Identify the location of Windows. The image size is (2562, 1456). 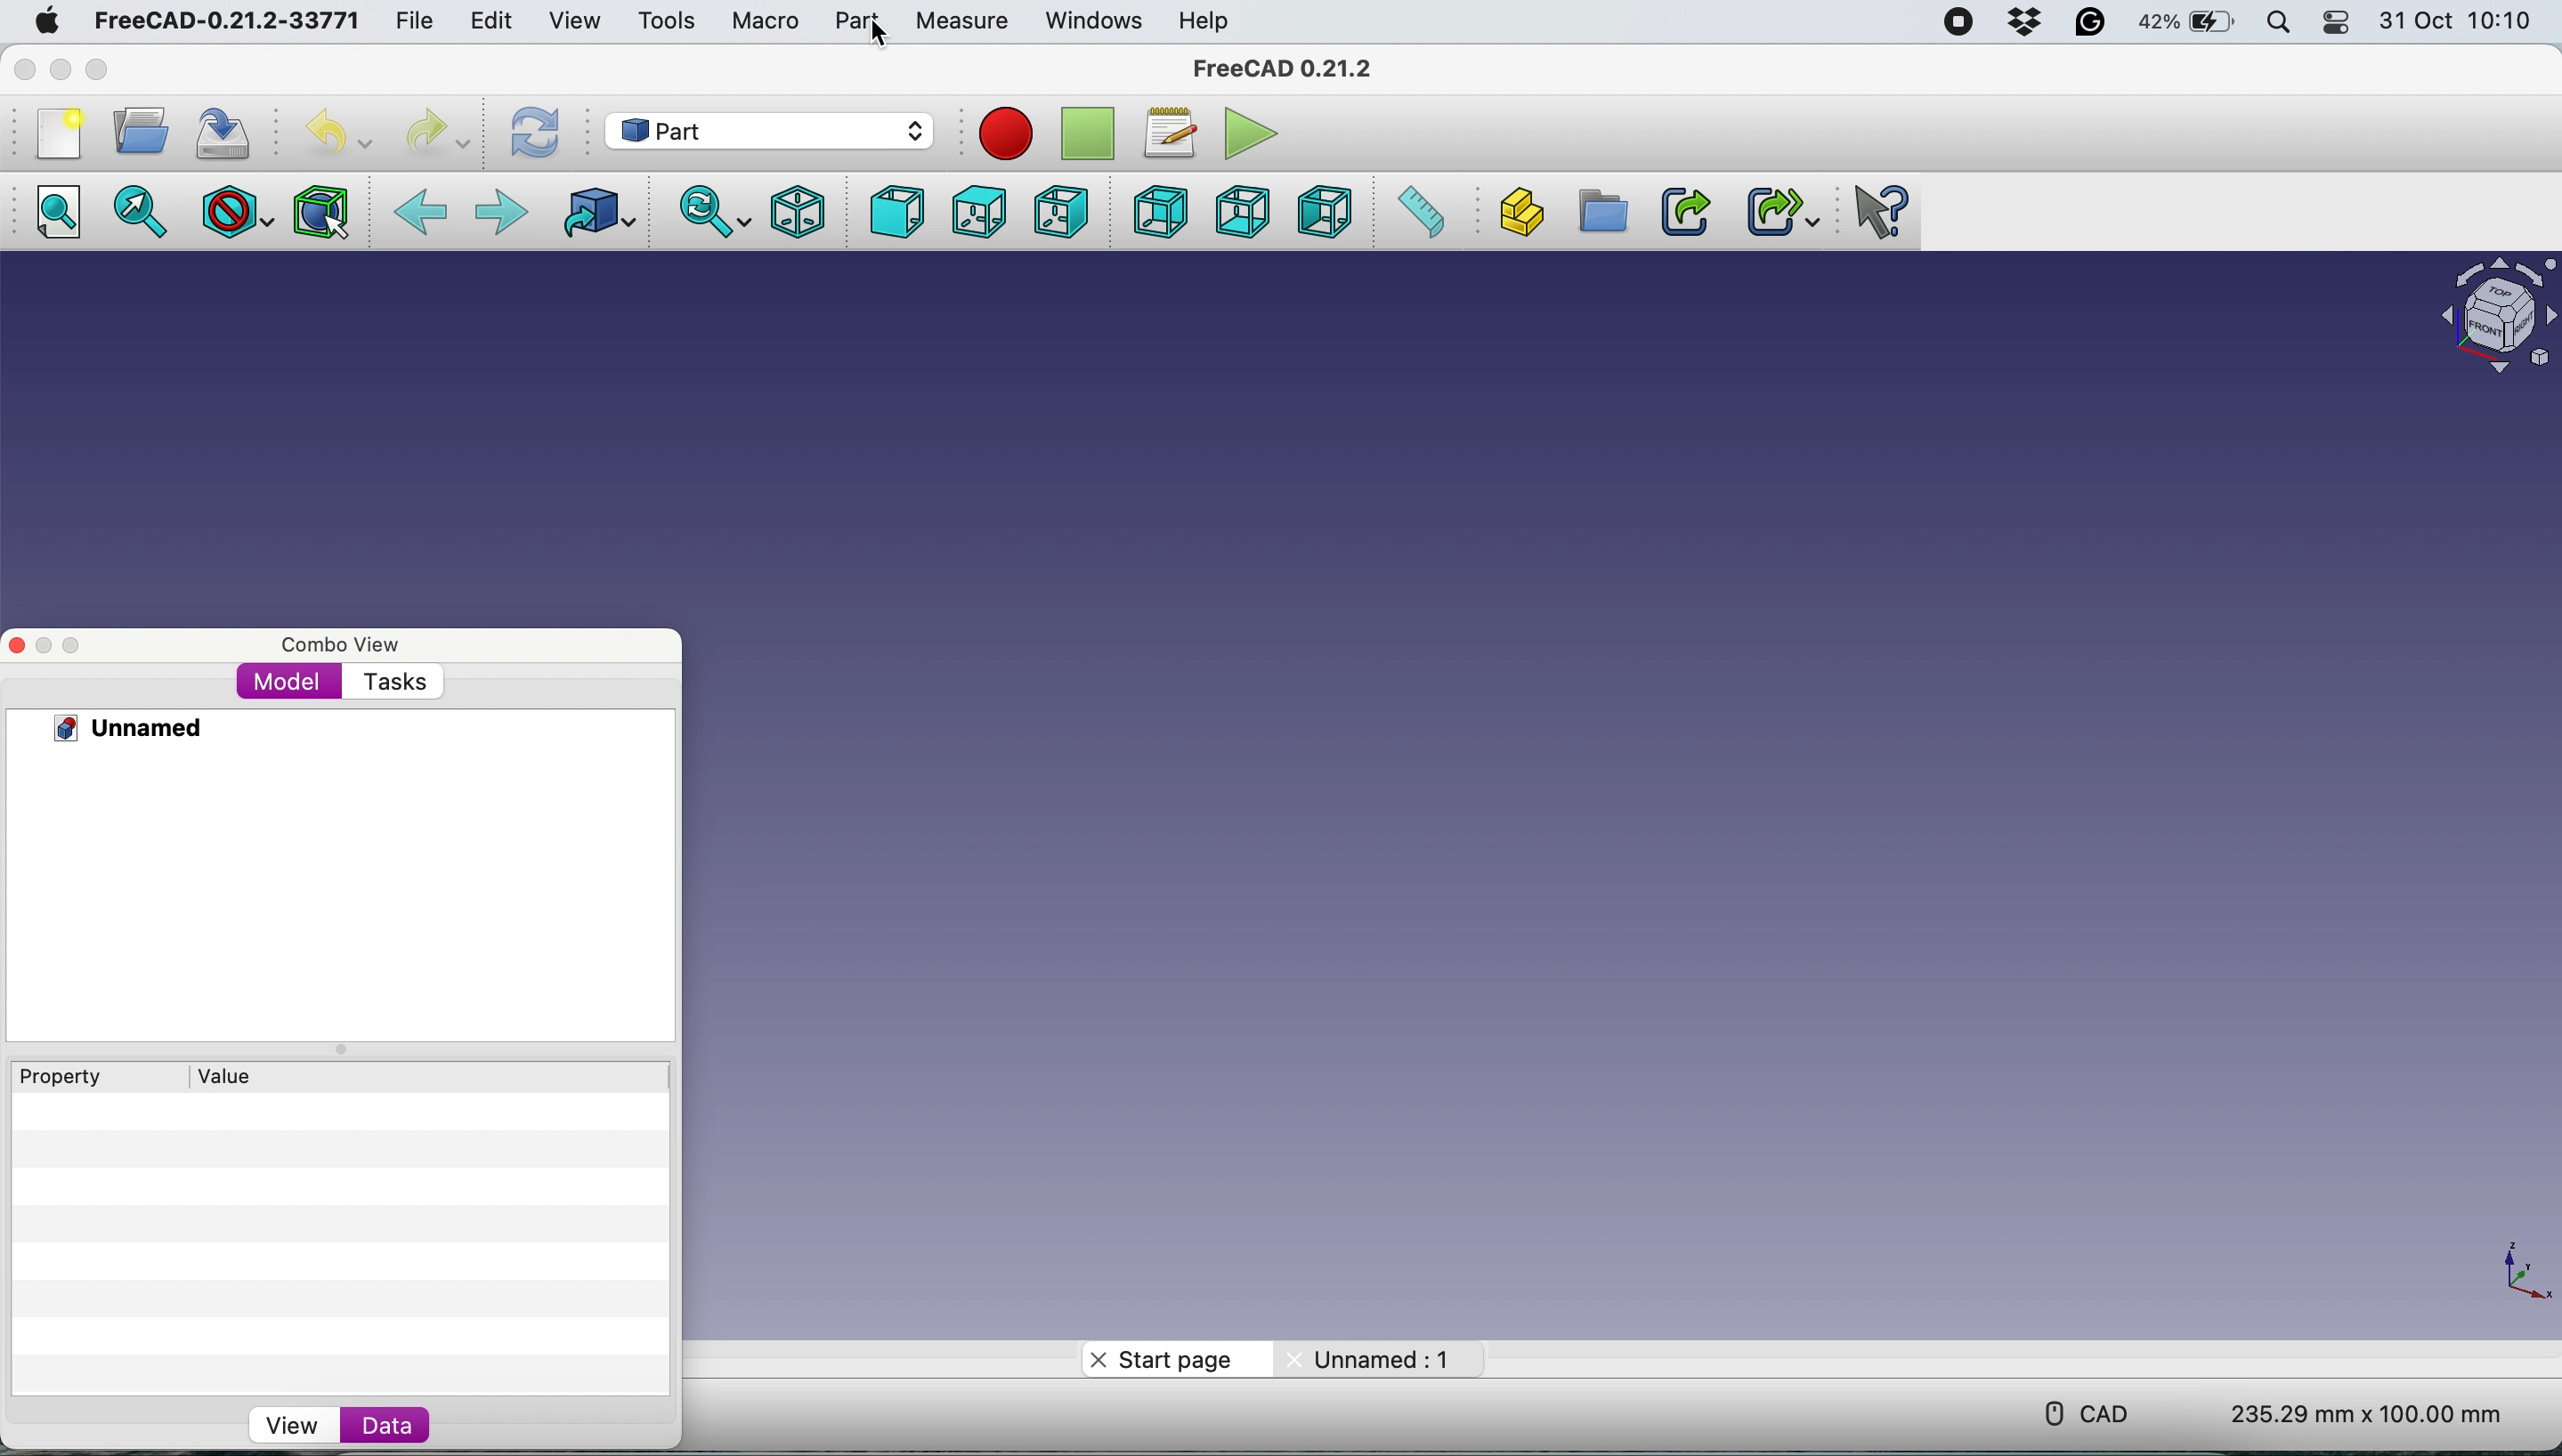
(1093, 23).